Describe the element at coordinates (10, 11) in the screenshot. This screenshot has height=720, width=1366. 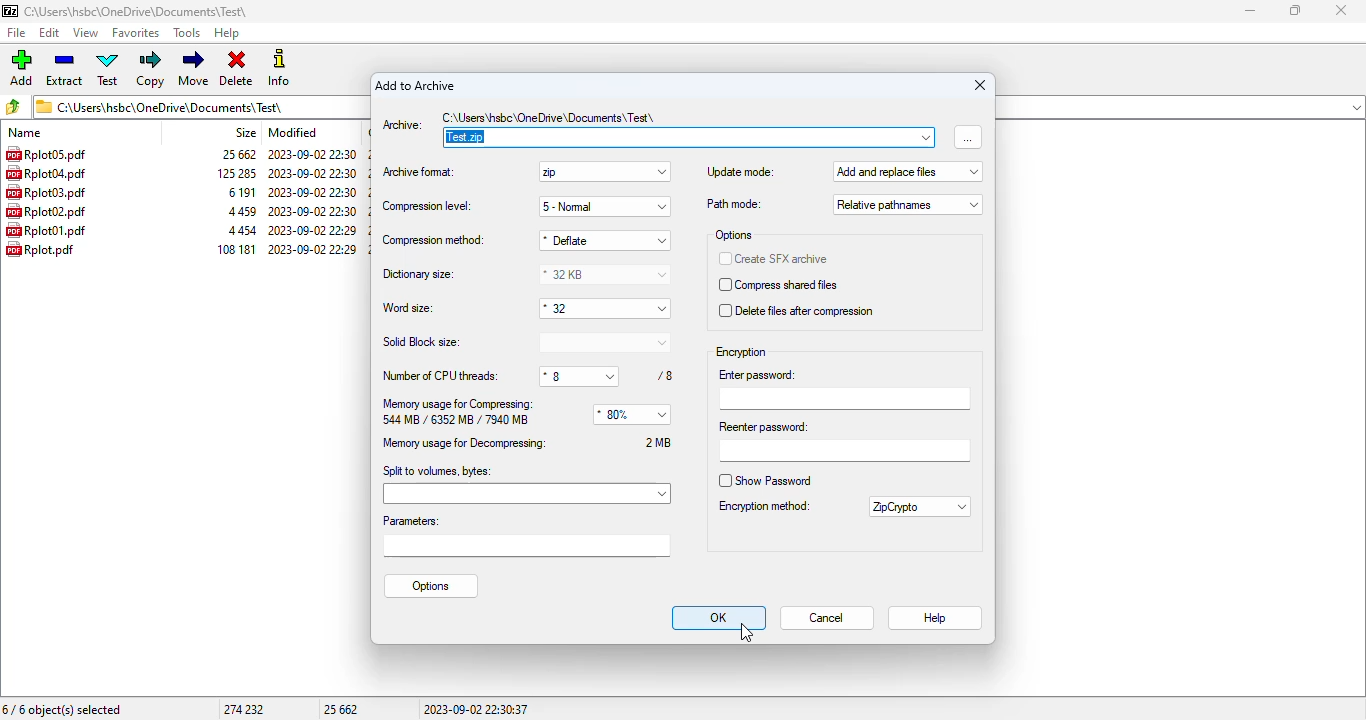
I see `logo` at that location.